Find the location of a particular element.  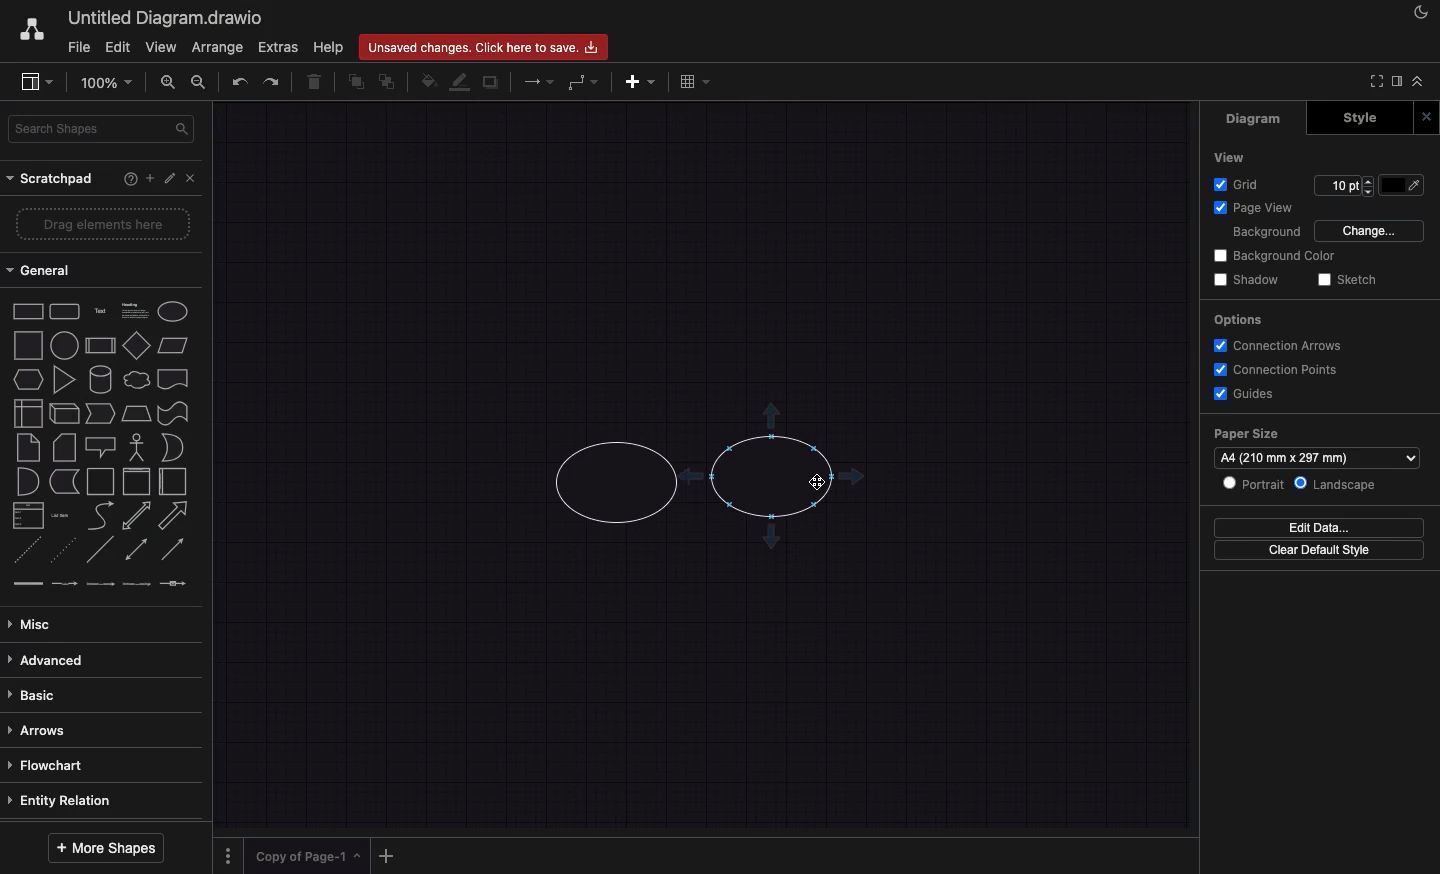

shadow is located at coordinates (492, 81).